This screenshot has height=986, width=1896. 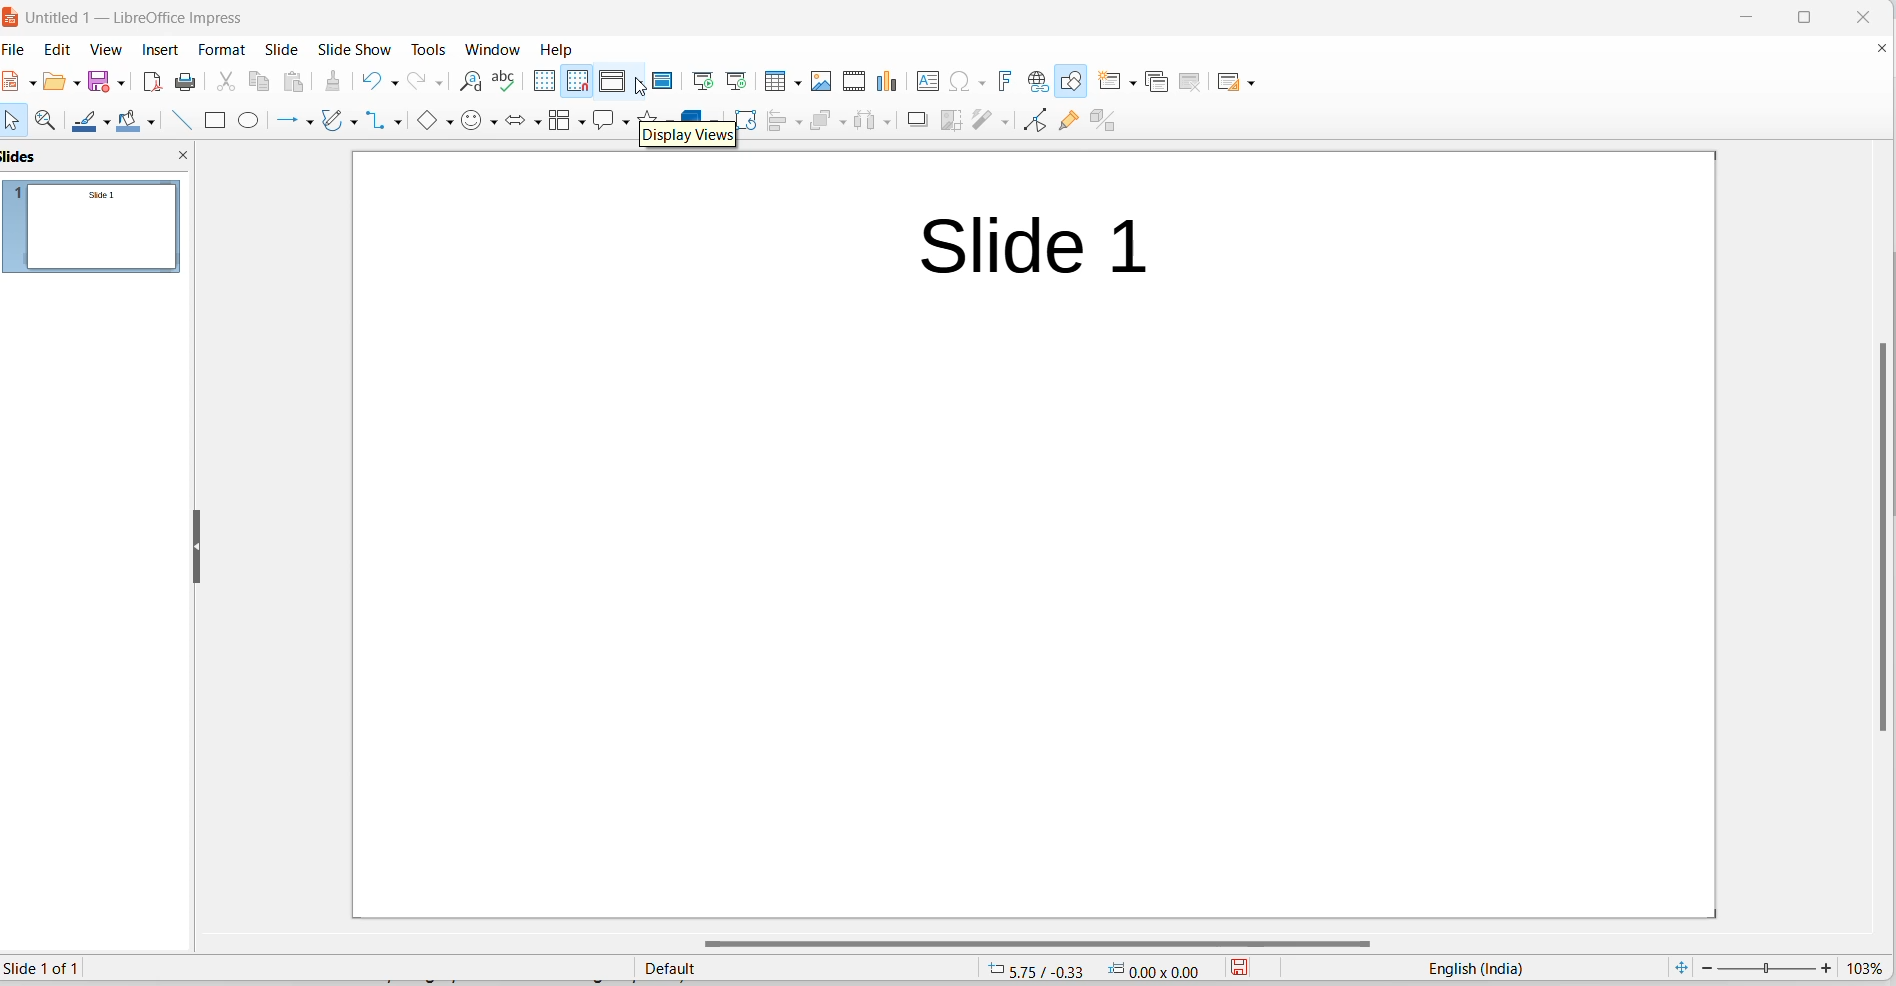 What do you see at coordinates (430, 121) in the screenshot?
I see `basic shapes` at bounding box center [430, 121].